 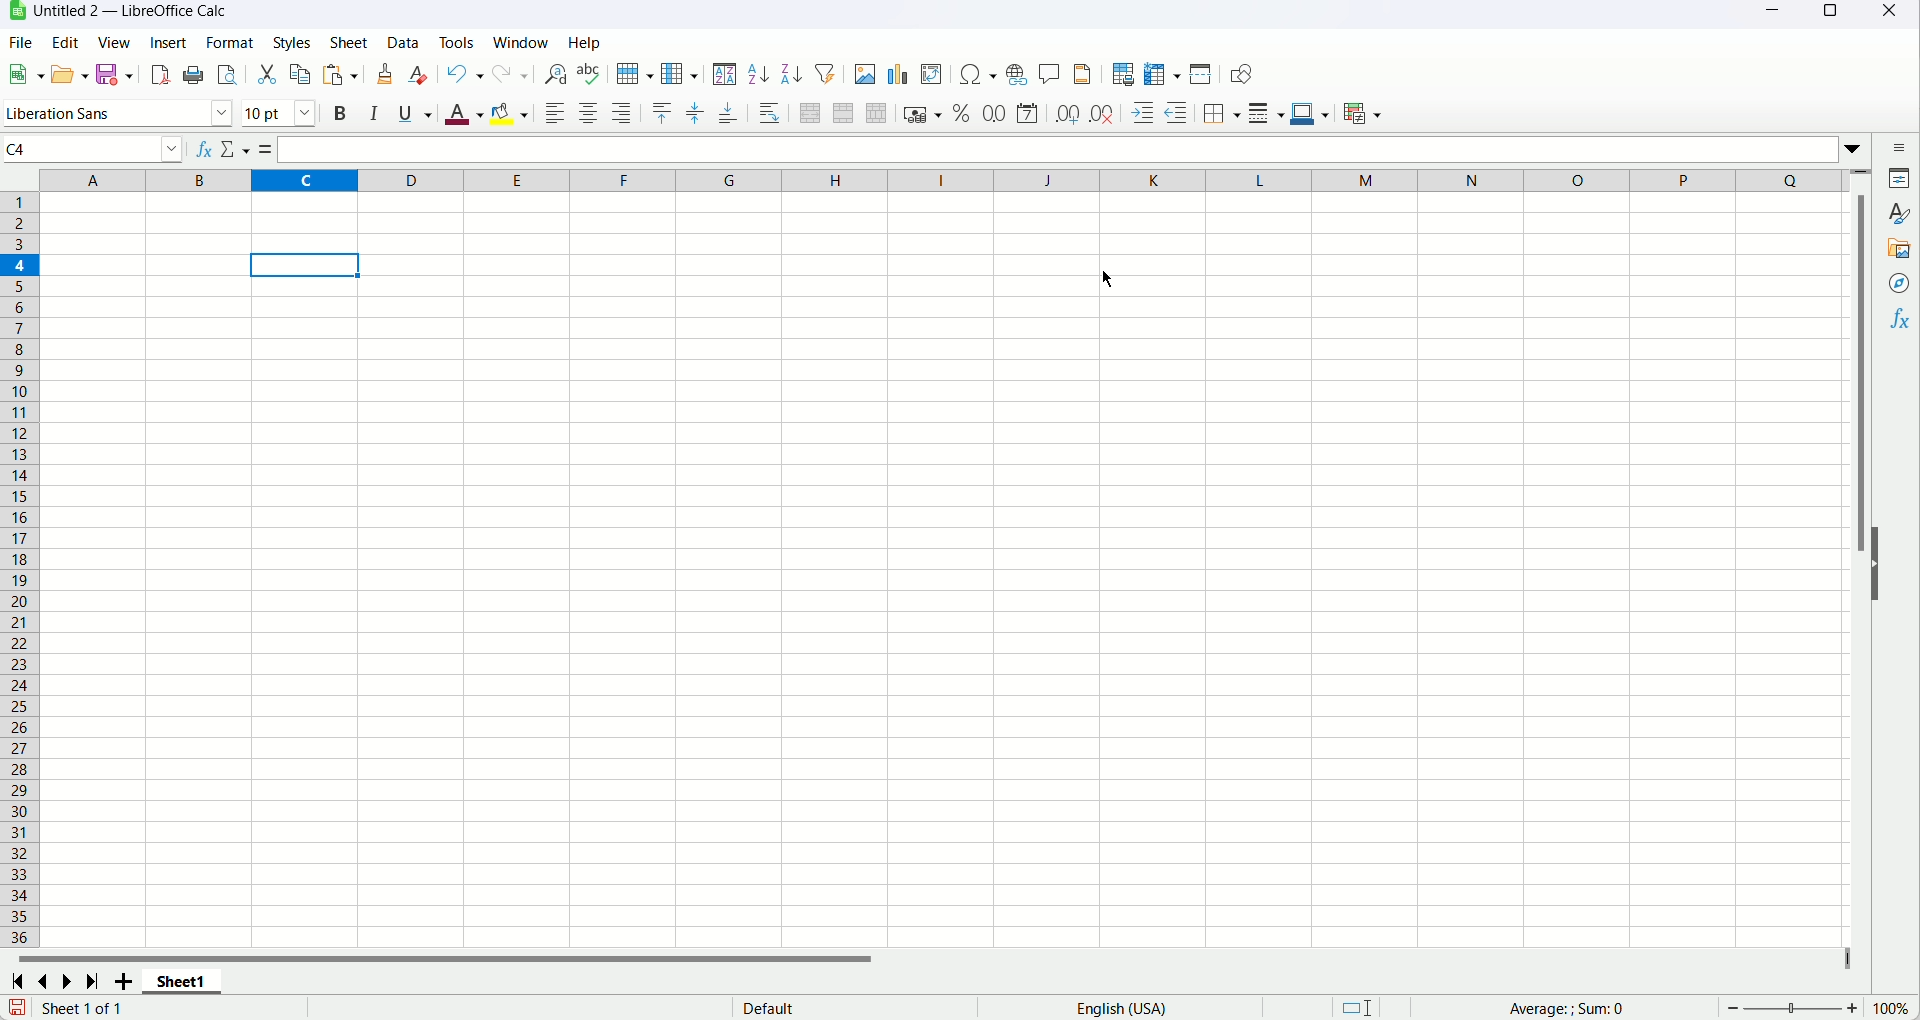 I want to click on Insert pivot table, so click(x=932, y=74).